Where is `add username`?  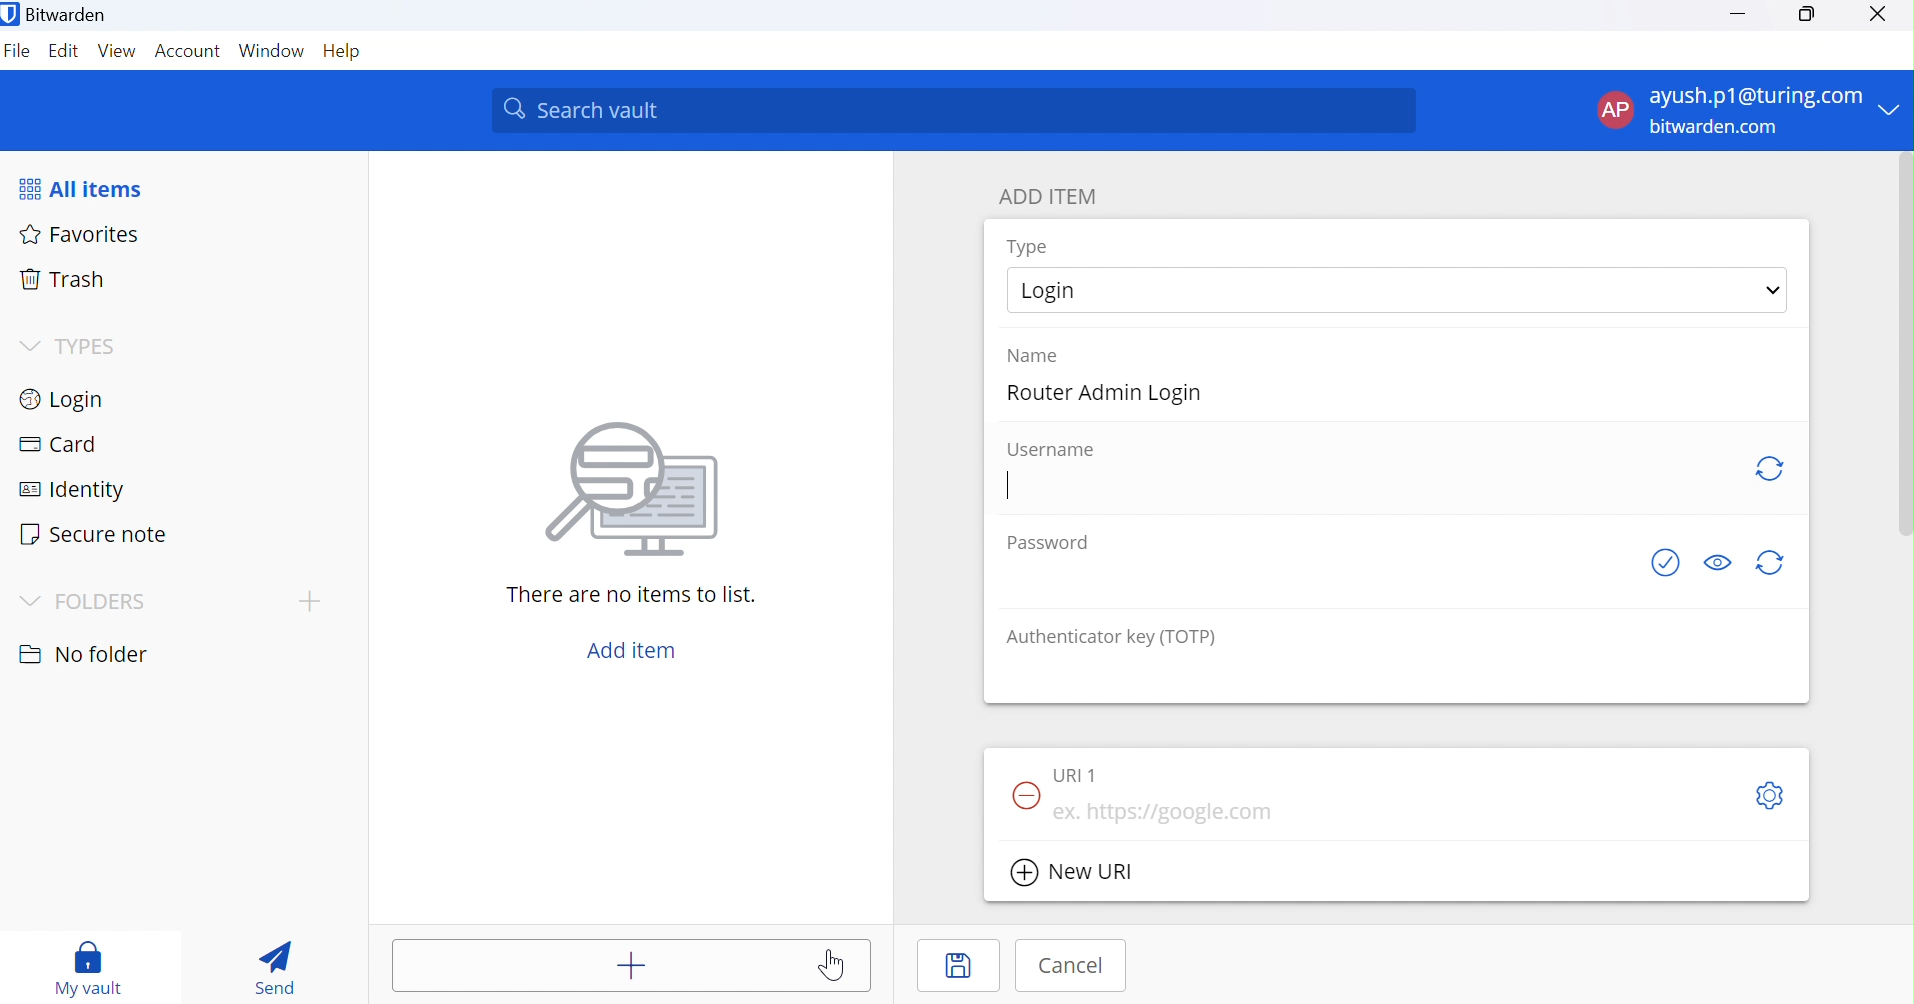 add username is located at coordinates (1368, 488).